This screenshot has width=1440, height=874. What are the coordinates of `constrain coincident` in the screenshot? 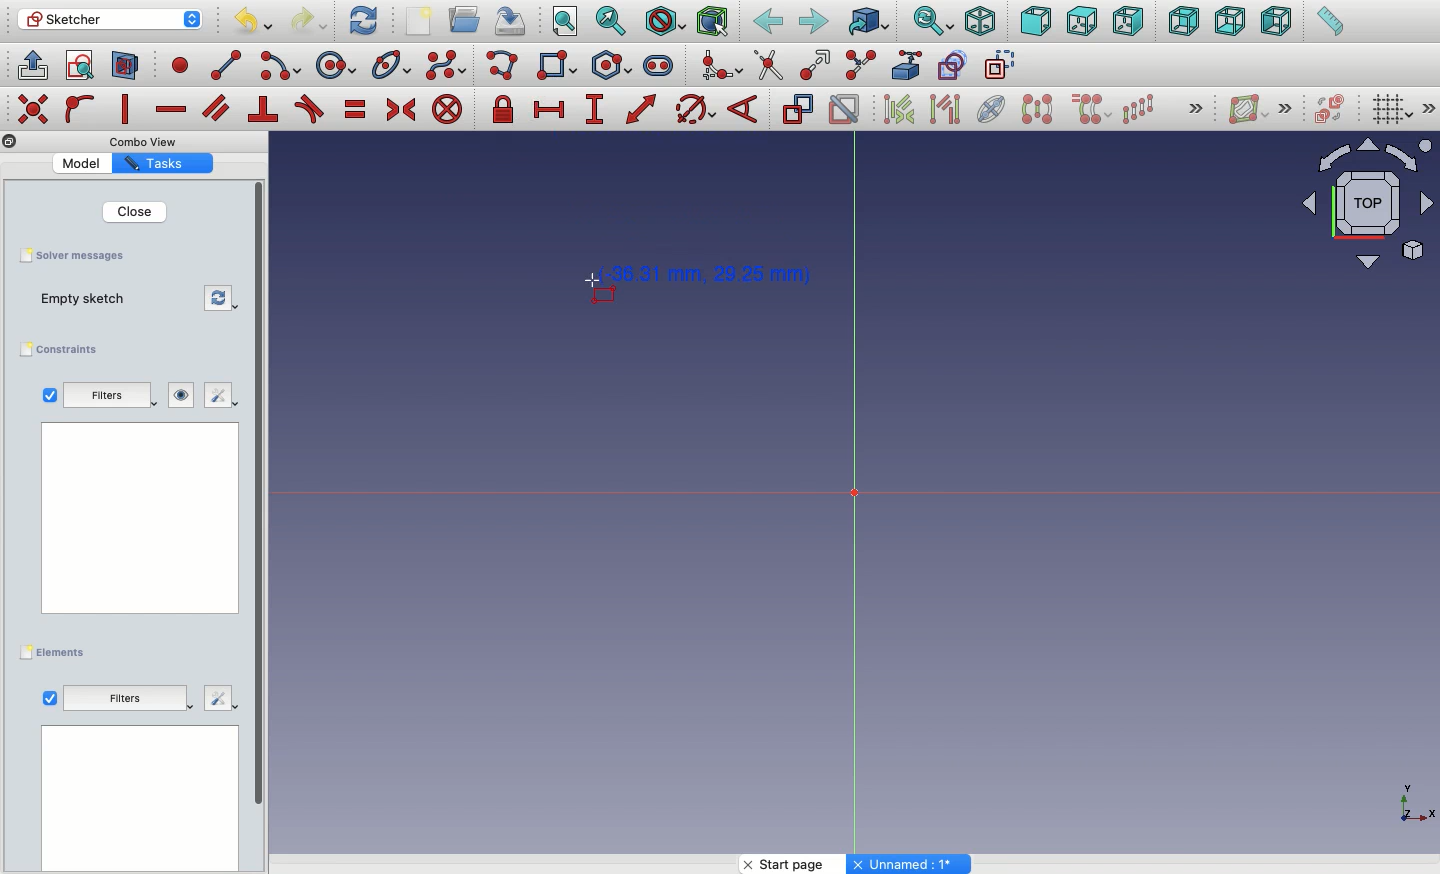 It's located at (35, 109).